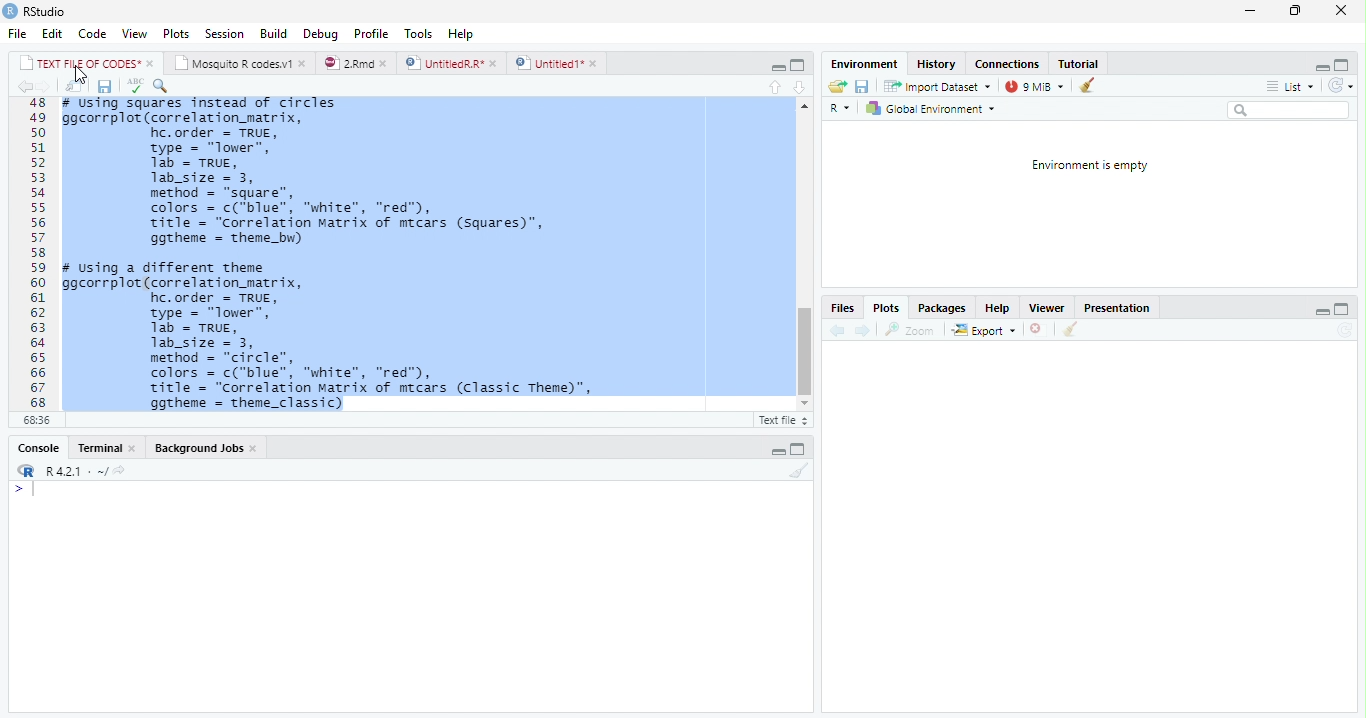 Image resolution: width=1366 pixels, height=718 pixels. Describe the element at coordinates (461, 32) in the screenshot. I see `Help` at that location.